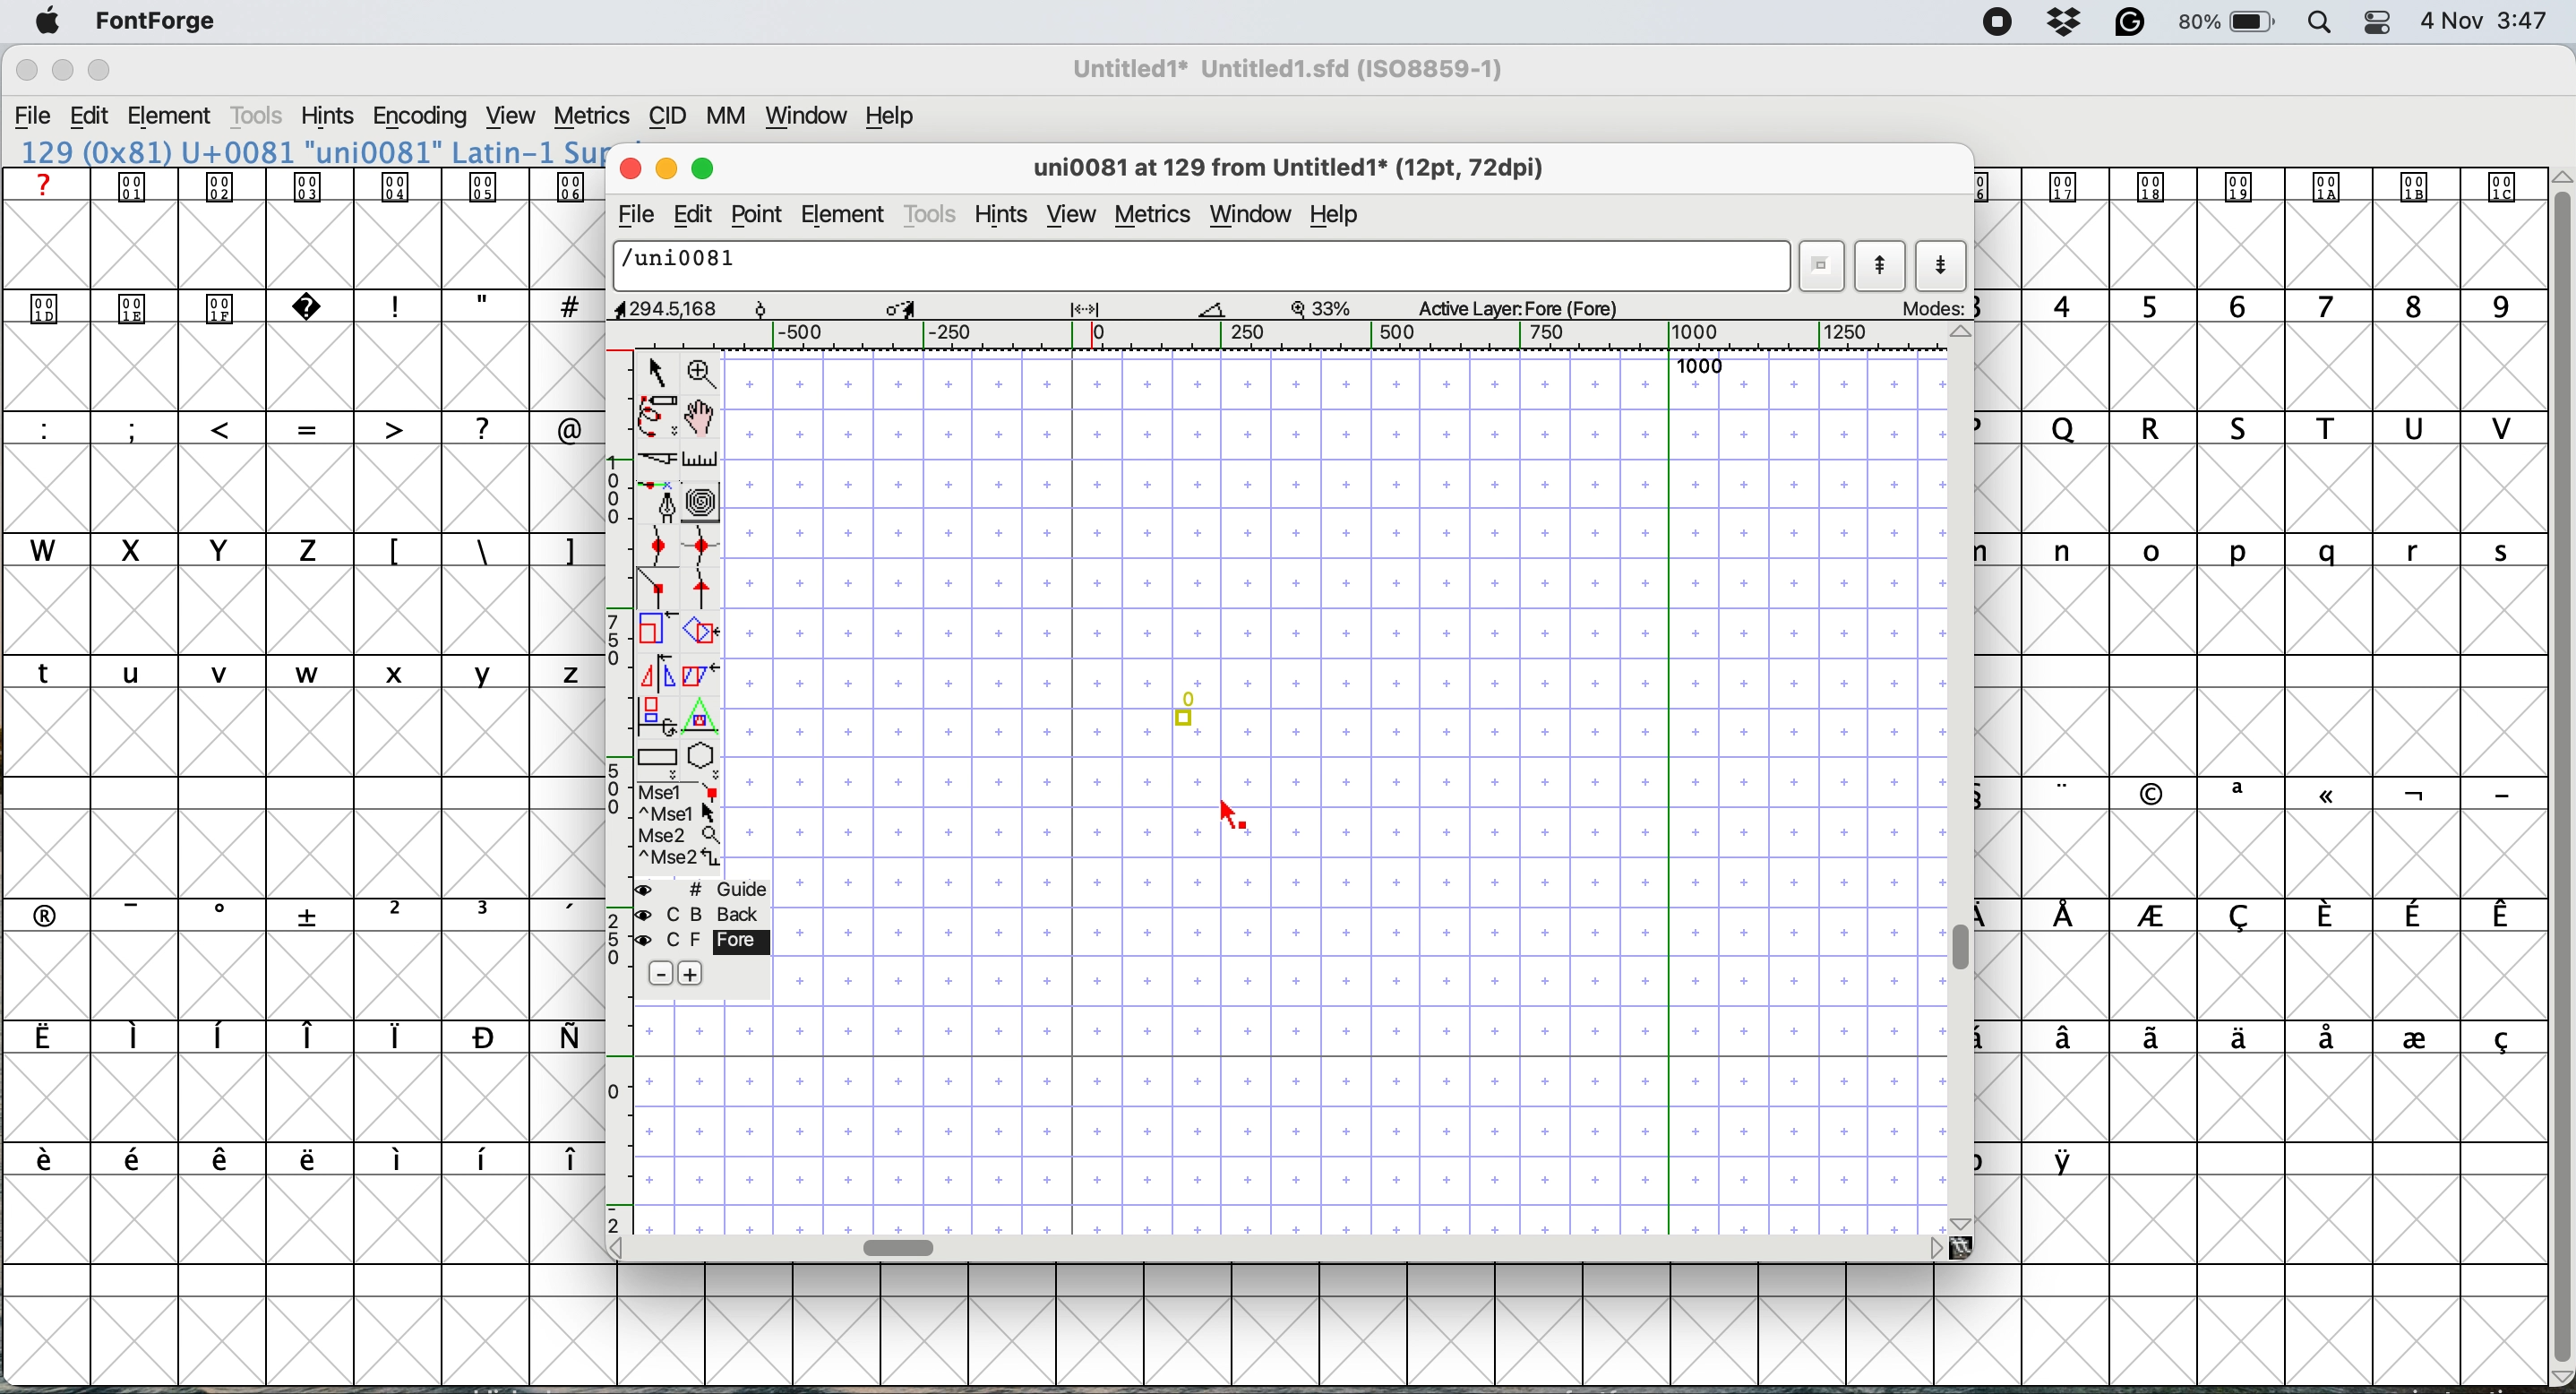 Image resolution: width=2576 pixels, height=1394 pixels. What do you see at coordinates (660, 972) in the screenshot?
I see `Minus` at bounding box center [660, 972].